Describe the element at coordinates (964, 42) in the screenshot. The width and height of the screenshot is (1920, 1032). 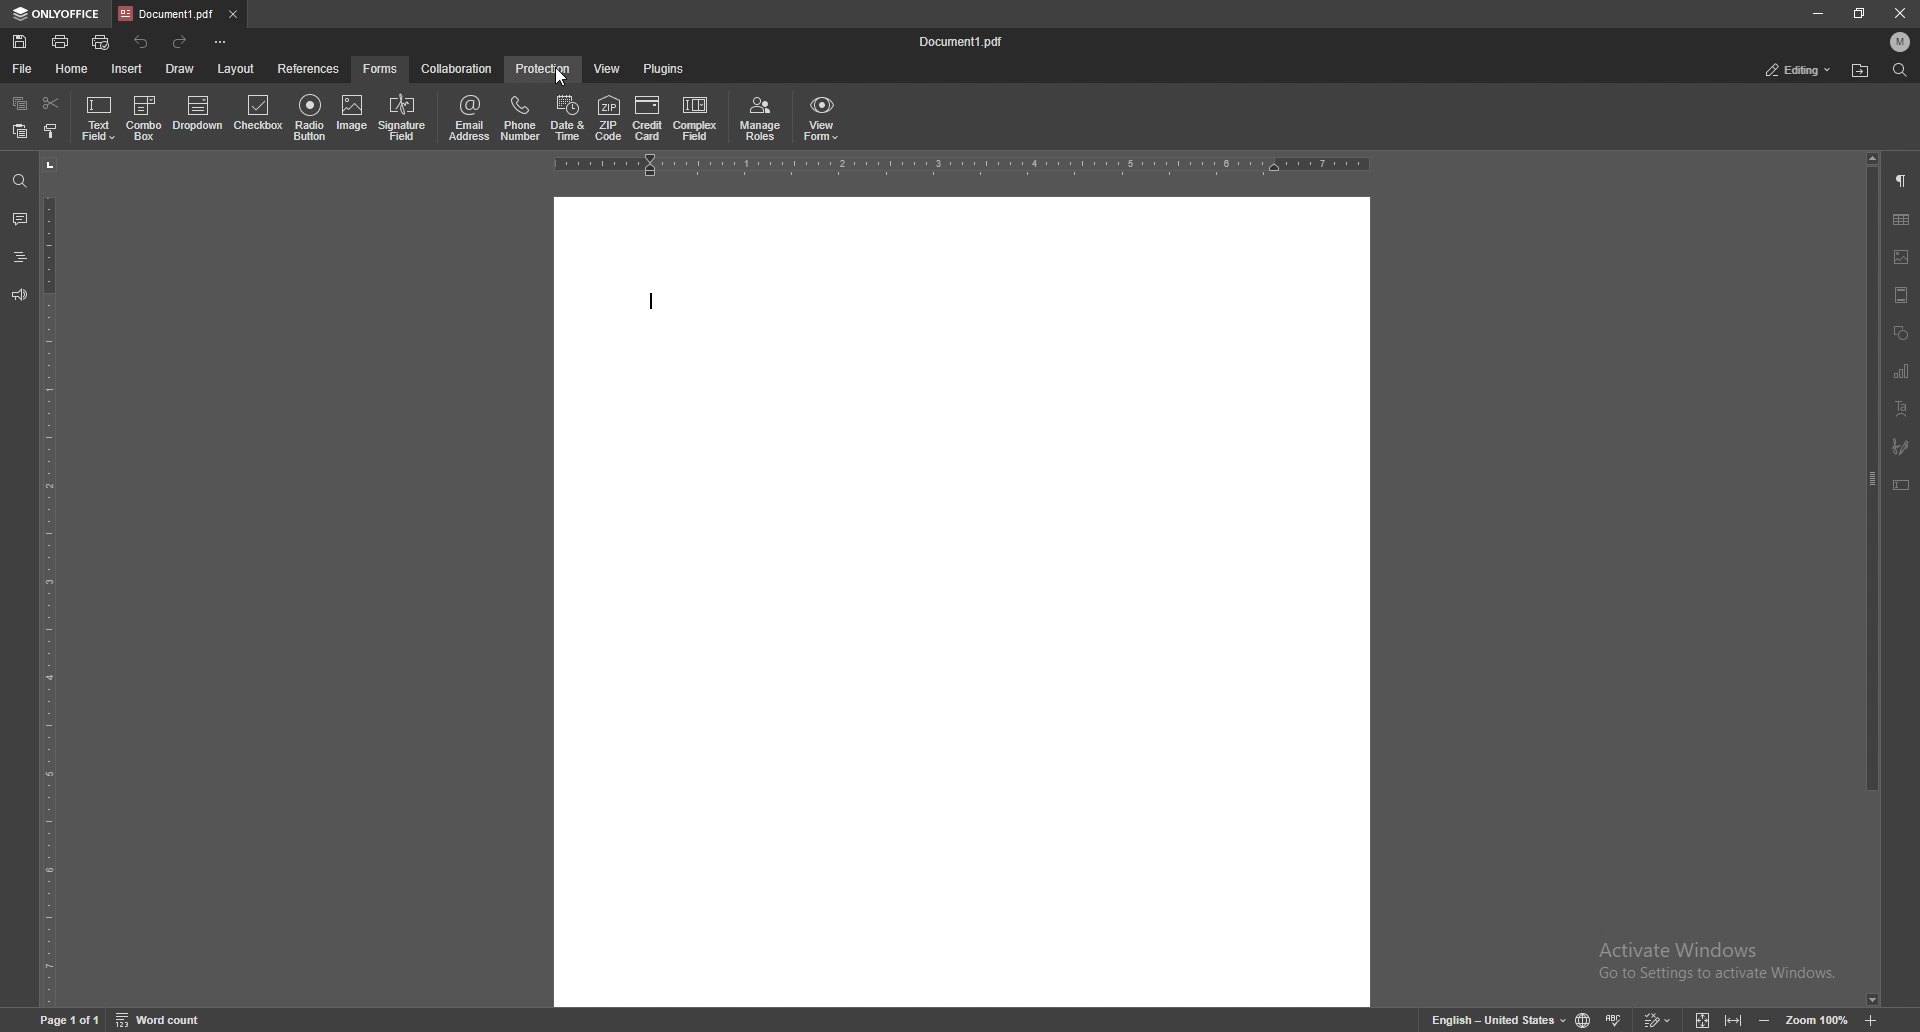
I see `file name` at that location.